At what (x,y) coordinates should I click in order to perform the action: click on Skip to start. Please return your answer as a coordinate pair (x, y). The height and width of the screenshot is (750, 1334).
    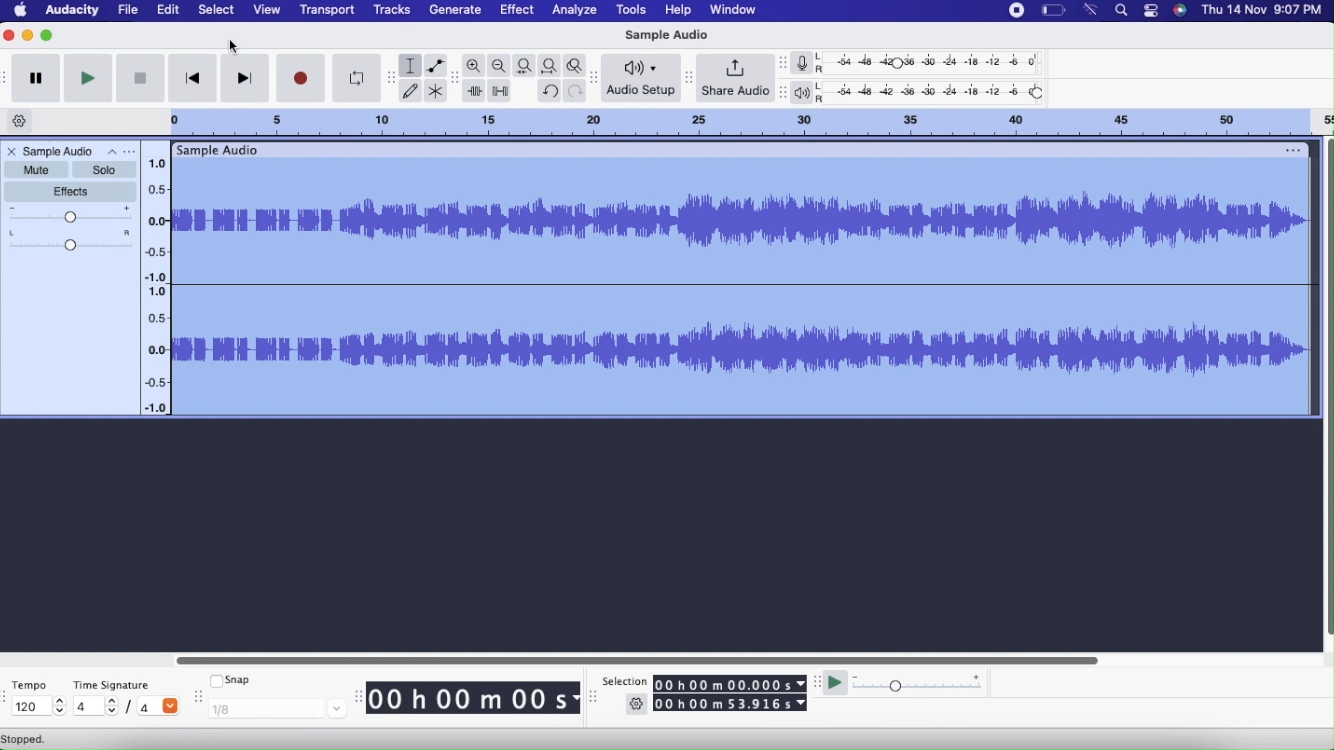
    Looking at the image, I should click on (193, 78).